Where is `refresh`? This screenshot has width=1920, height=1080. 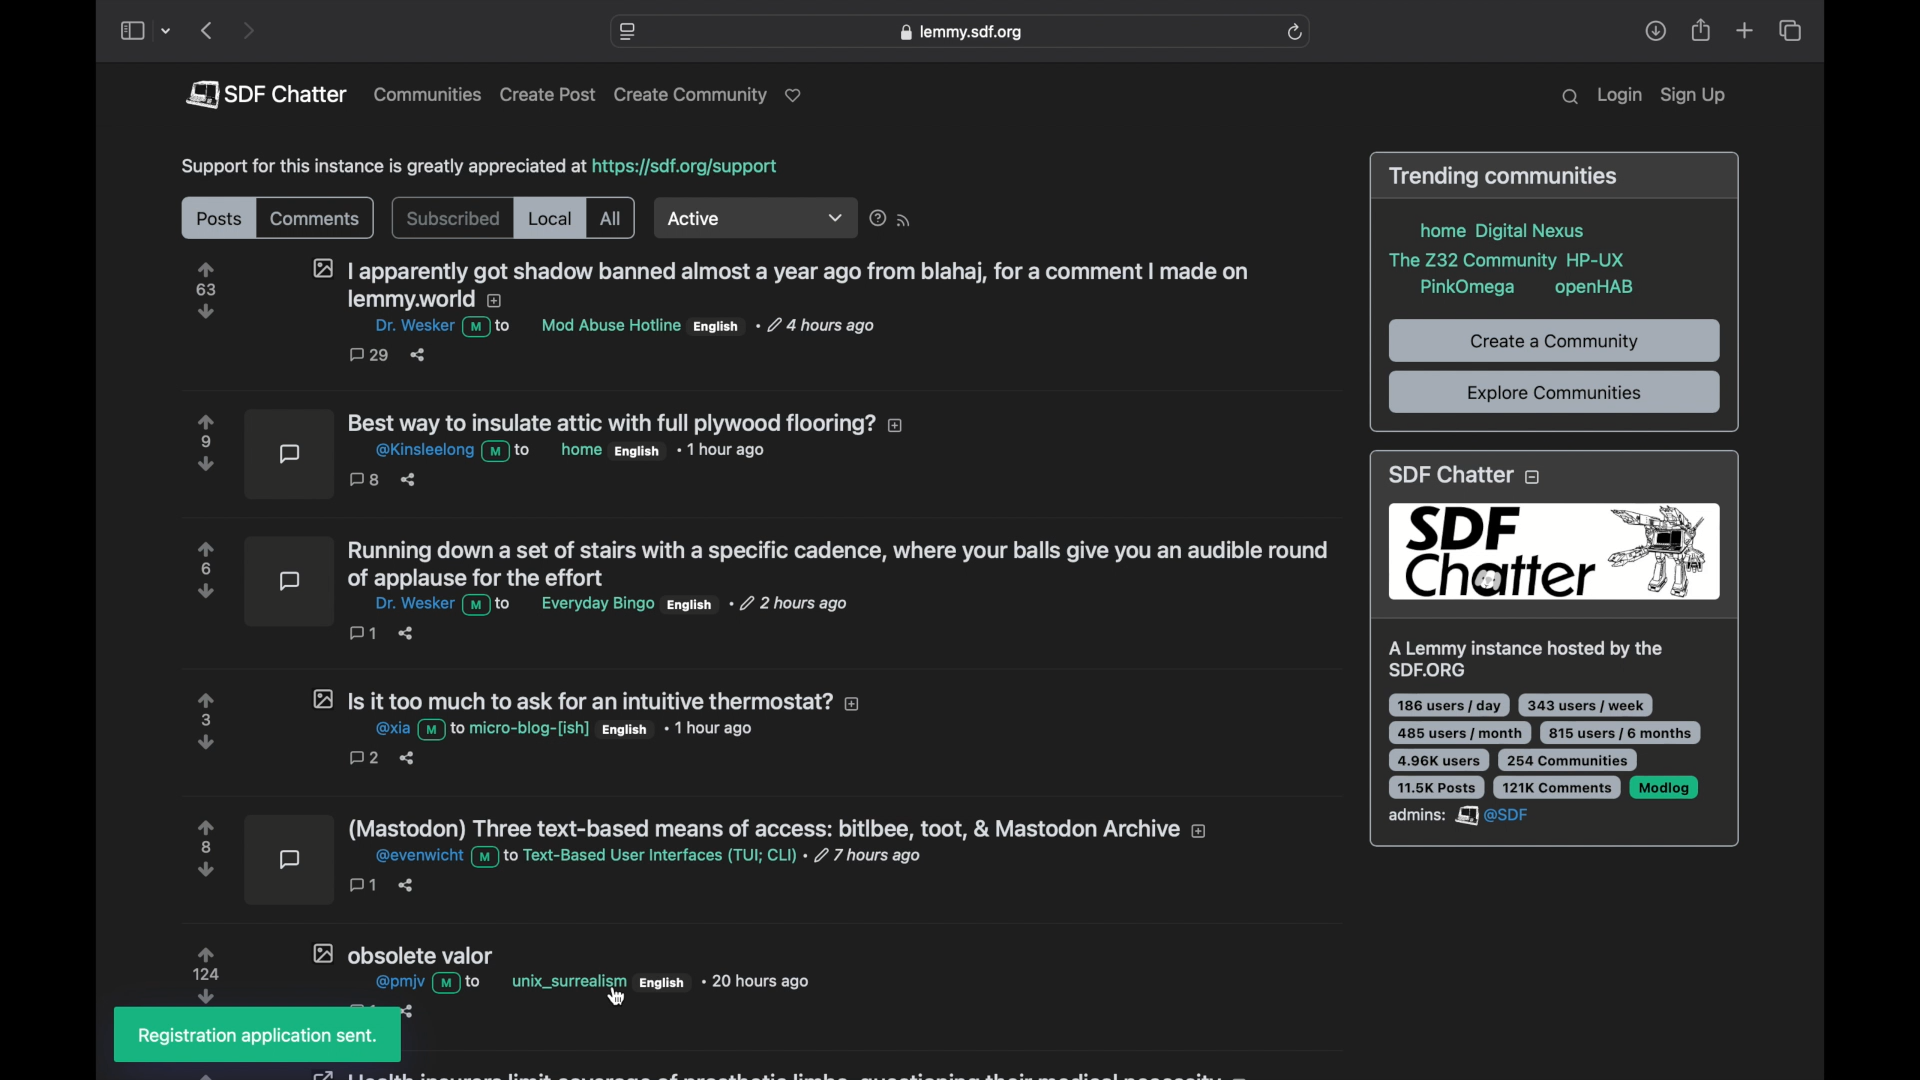
refresh is located at coordinates (1295, 32).